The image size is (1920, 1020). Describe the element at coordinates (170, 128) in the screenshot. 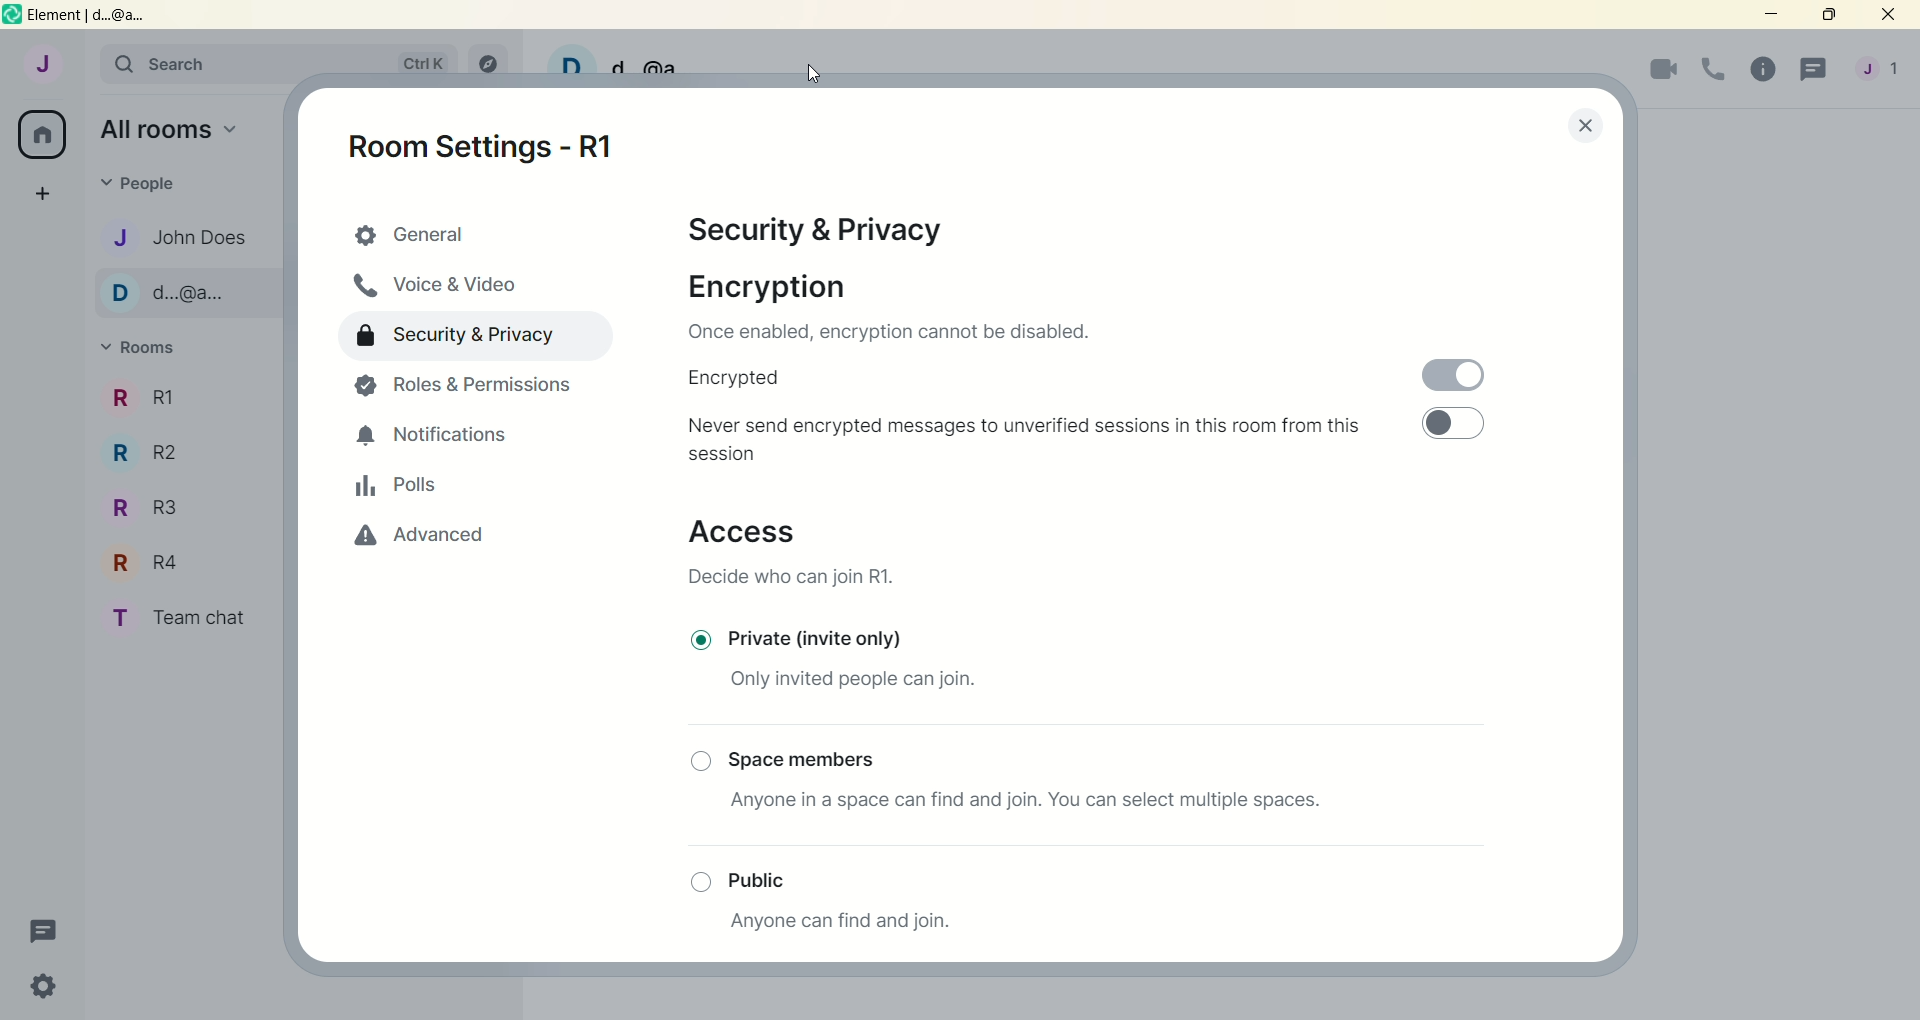

I see `all rooms` at that location.